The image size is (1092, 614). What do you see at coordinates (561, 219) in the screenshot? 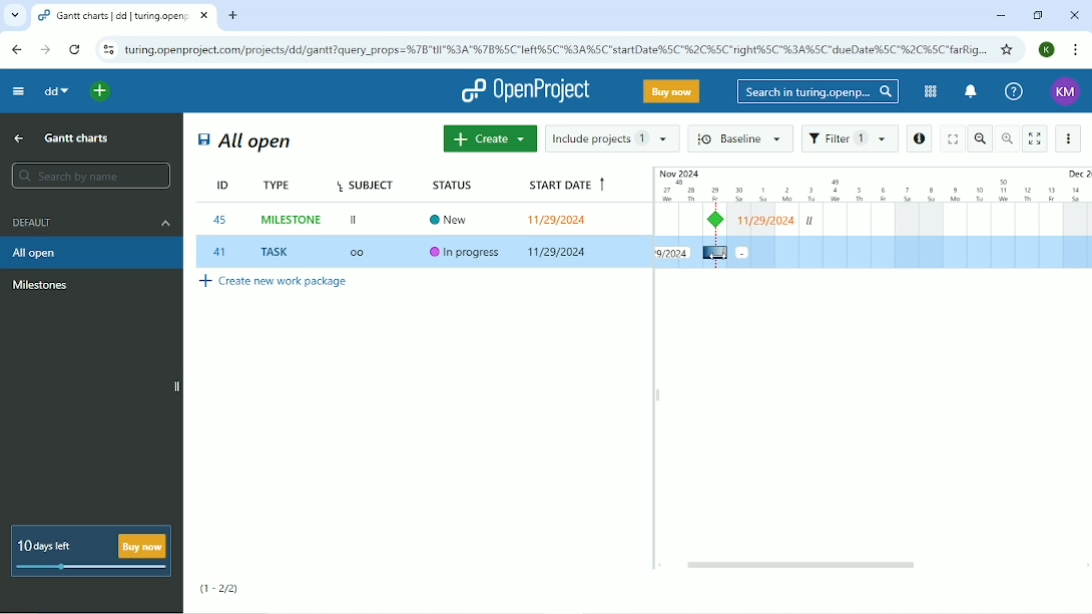
I see `11/29/2024` at bounding box center [561, 219].